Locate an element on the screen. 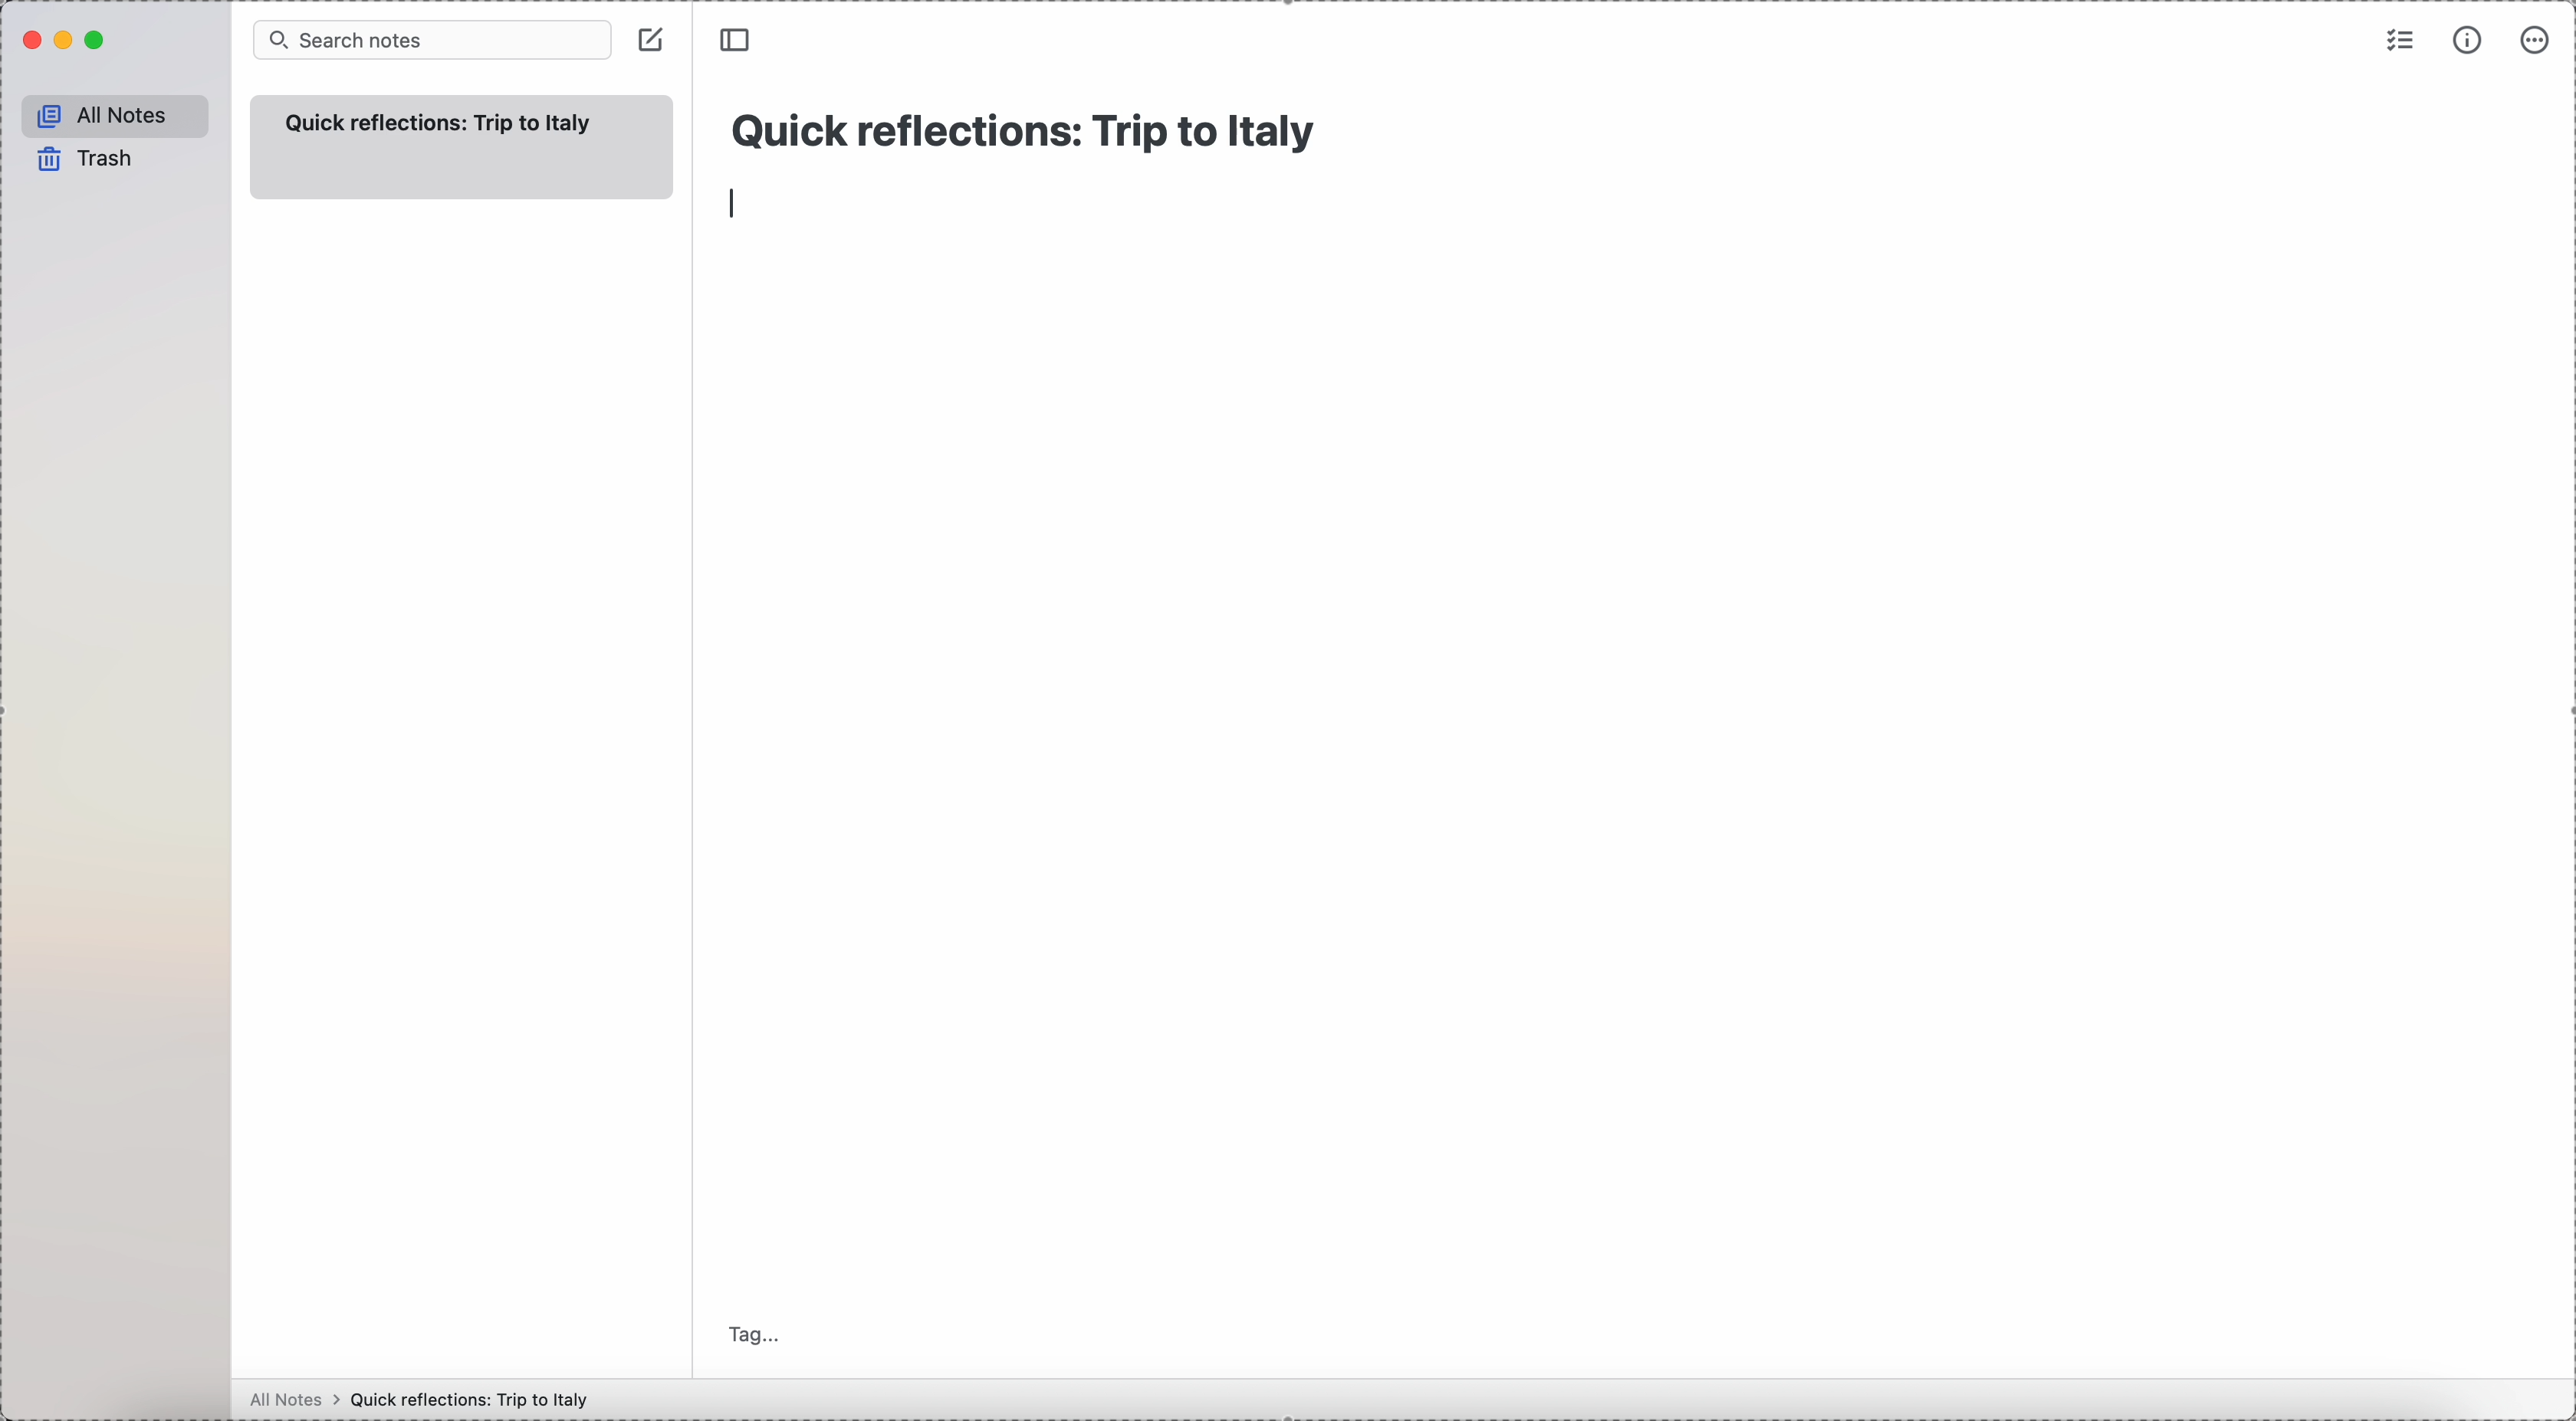 Image resolution: width=2576 pixels, height=1421 pixels. Quick reflections: Trip to Italy is located at coordinates (472, 1399).